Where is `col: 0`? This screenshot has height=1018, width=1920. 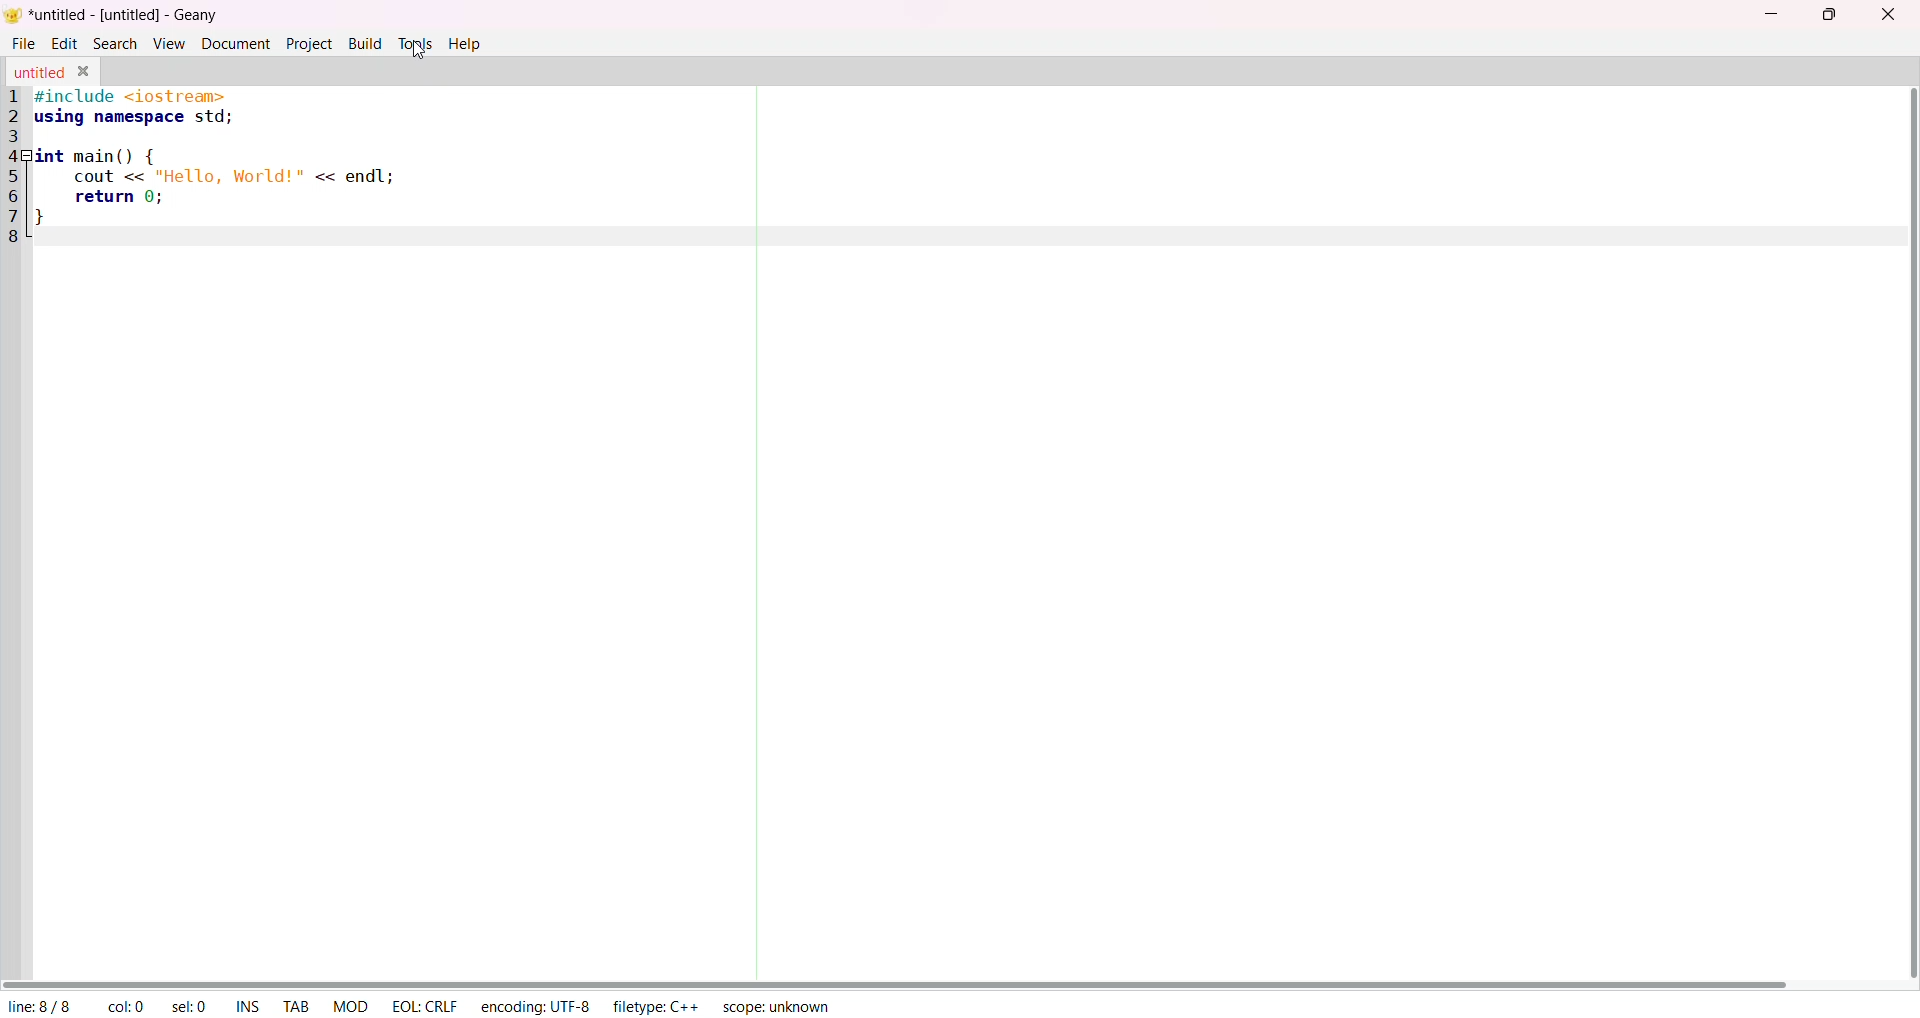
col: 0 is located at coordinates (127, 1005).